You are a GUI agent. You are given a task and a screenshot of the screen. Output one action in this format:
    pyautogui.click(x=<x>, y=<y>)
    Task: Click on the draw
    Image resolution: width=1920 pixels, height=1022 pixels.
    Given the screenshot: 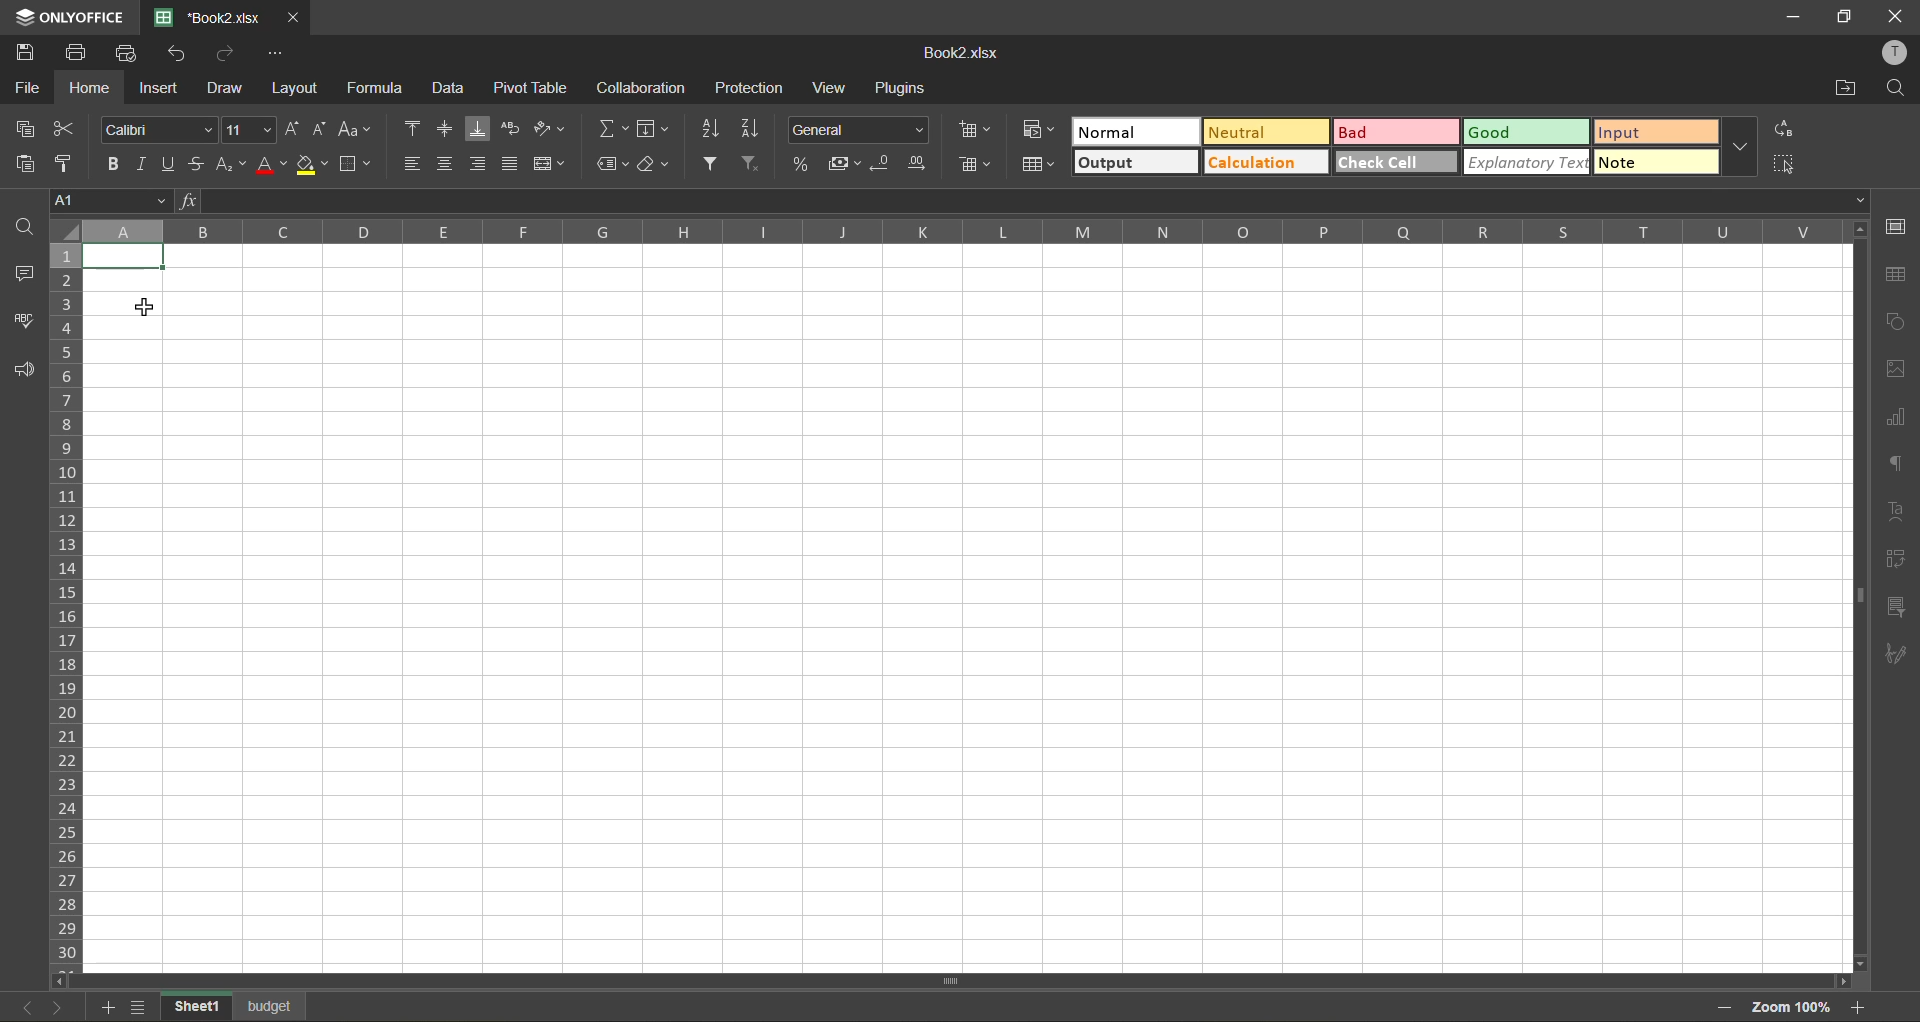 What is the action you would take?
    pyautogui.click(x=228, y=86)
    